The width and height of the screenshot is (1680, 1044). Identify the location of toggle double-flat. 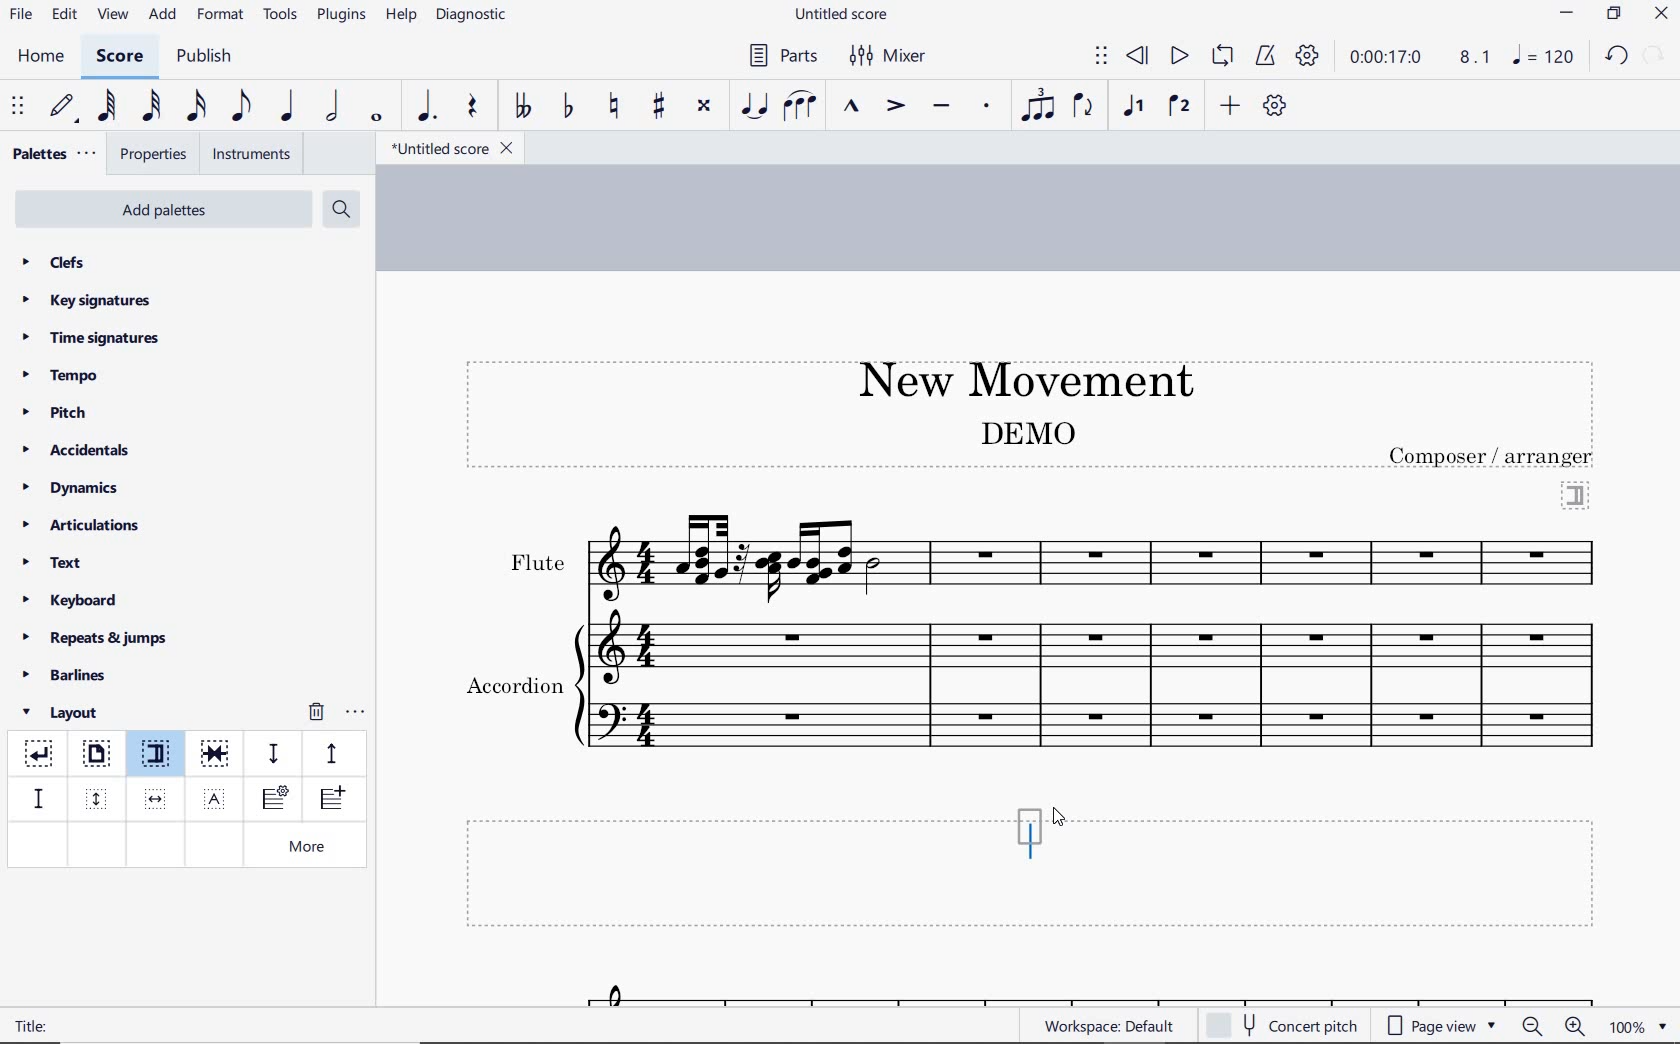
(522, 107).